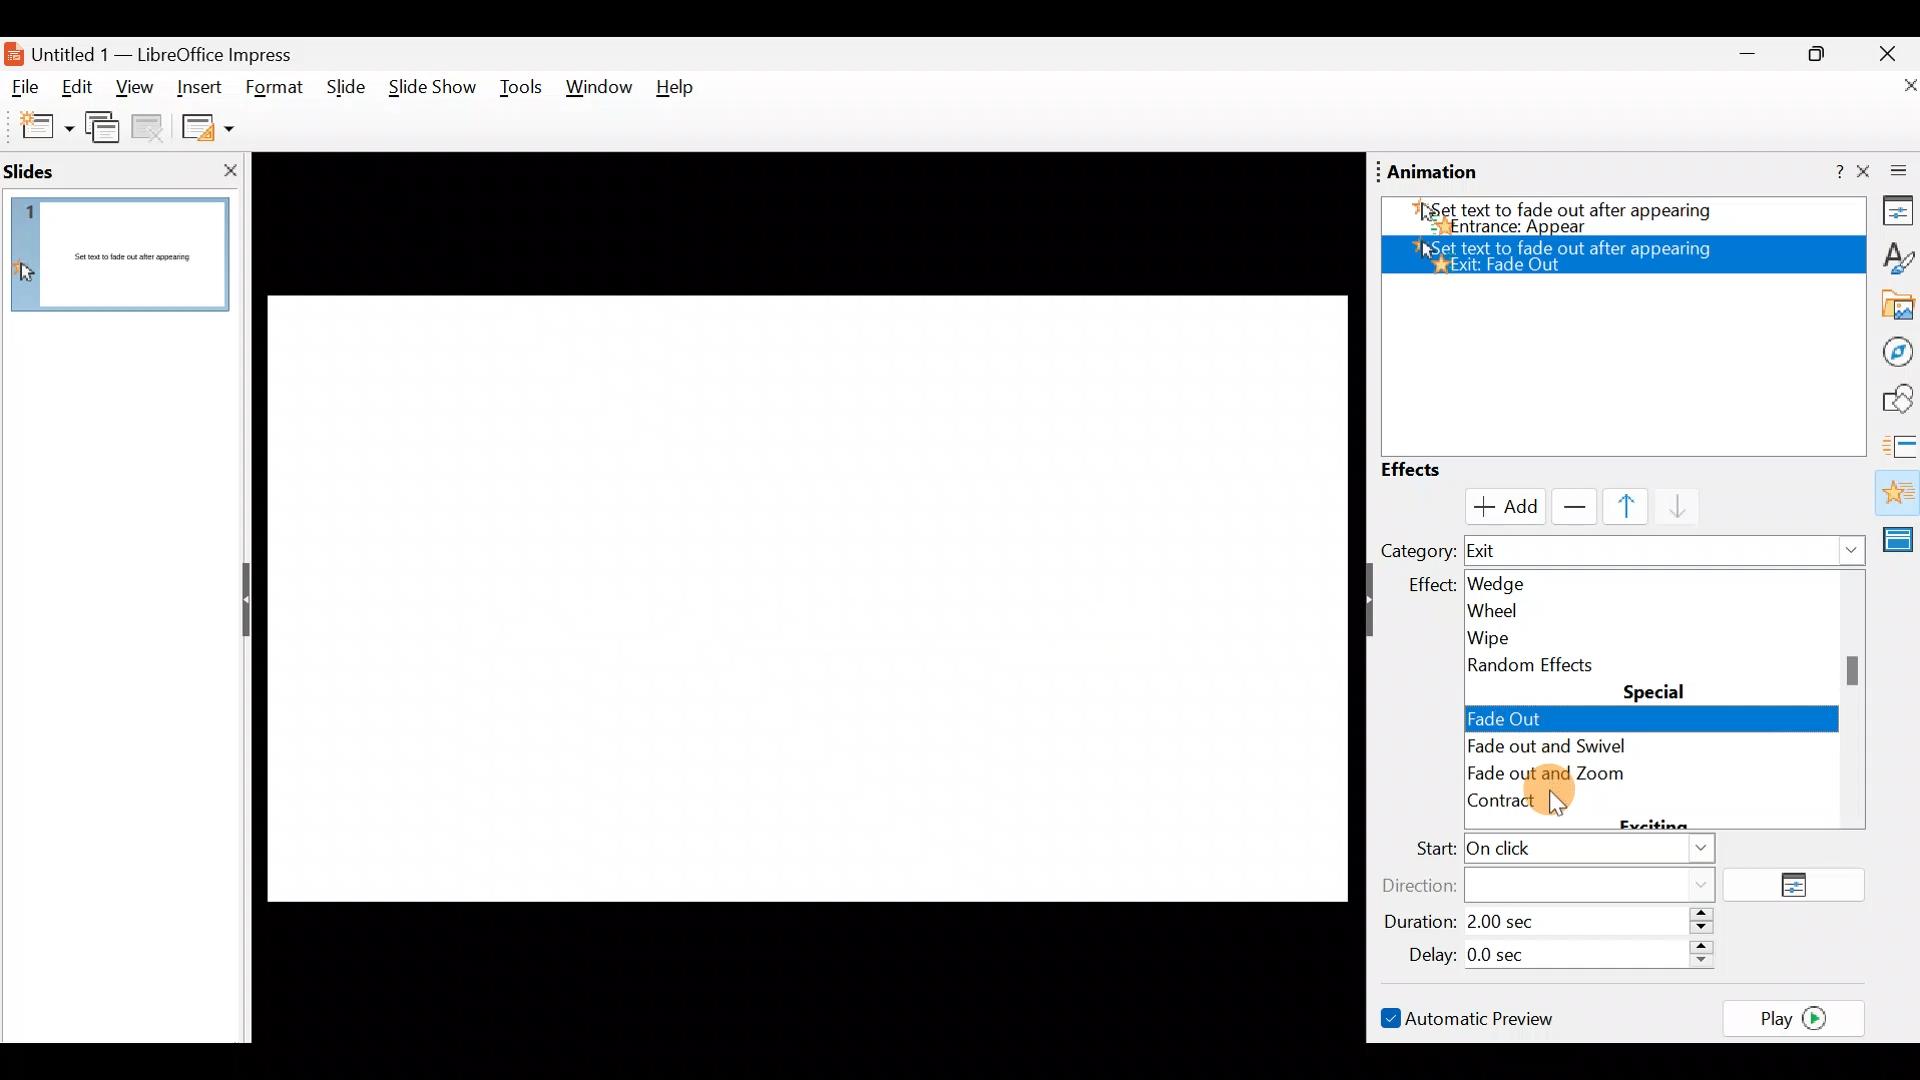 The width and height of the screenshot is (1920, 1080). Describe the element at coordinates (1555, 923) in the screenshot. I see `Duration` at that location.